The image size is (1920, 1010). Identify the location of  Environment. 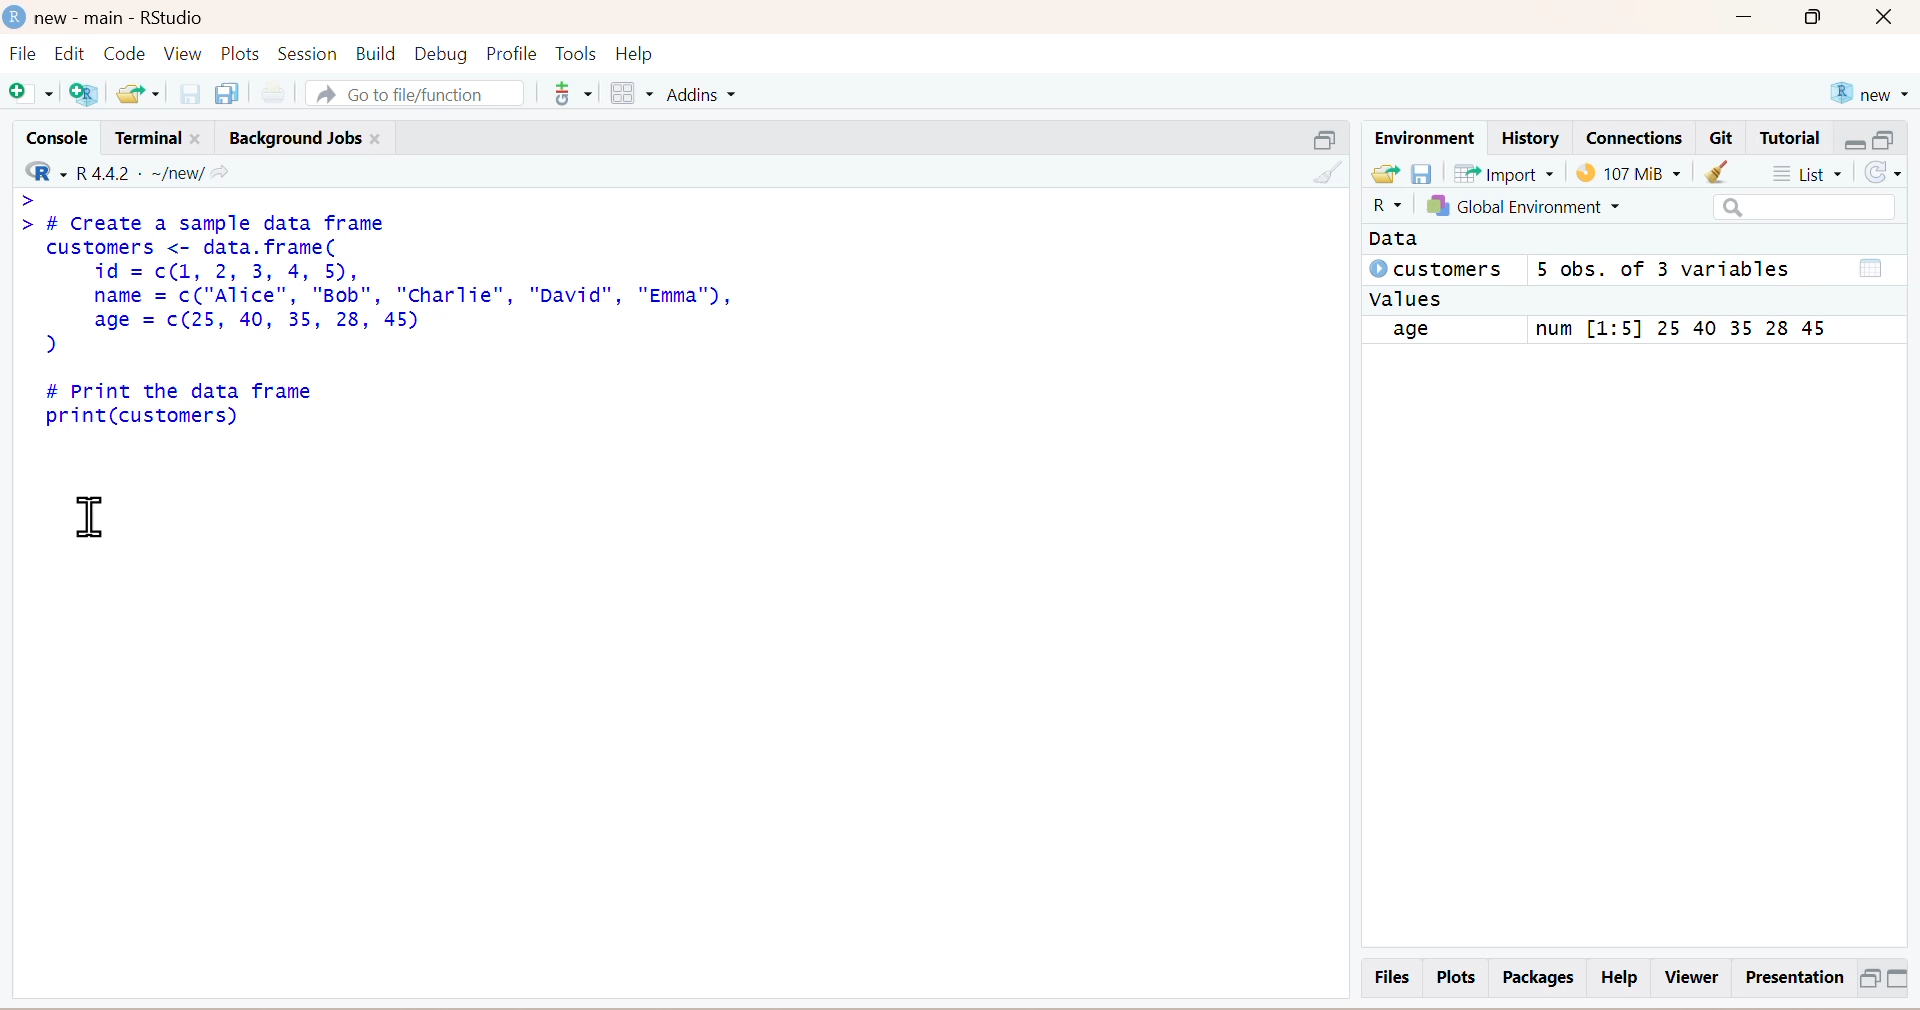
(1423, 136).